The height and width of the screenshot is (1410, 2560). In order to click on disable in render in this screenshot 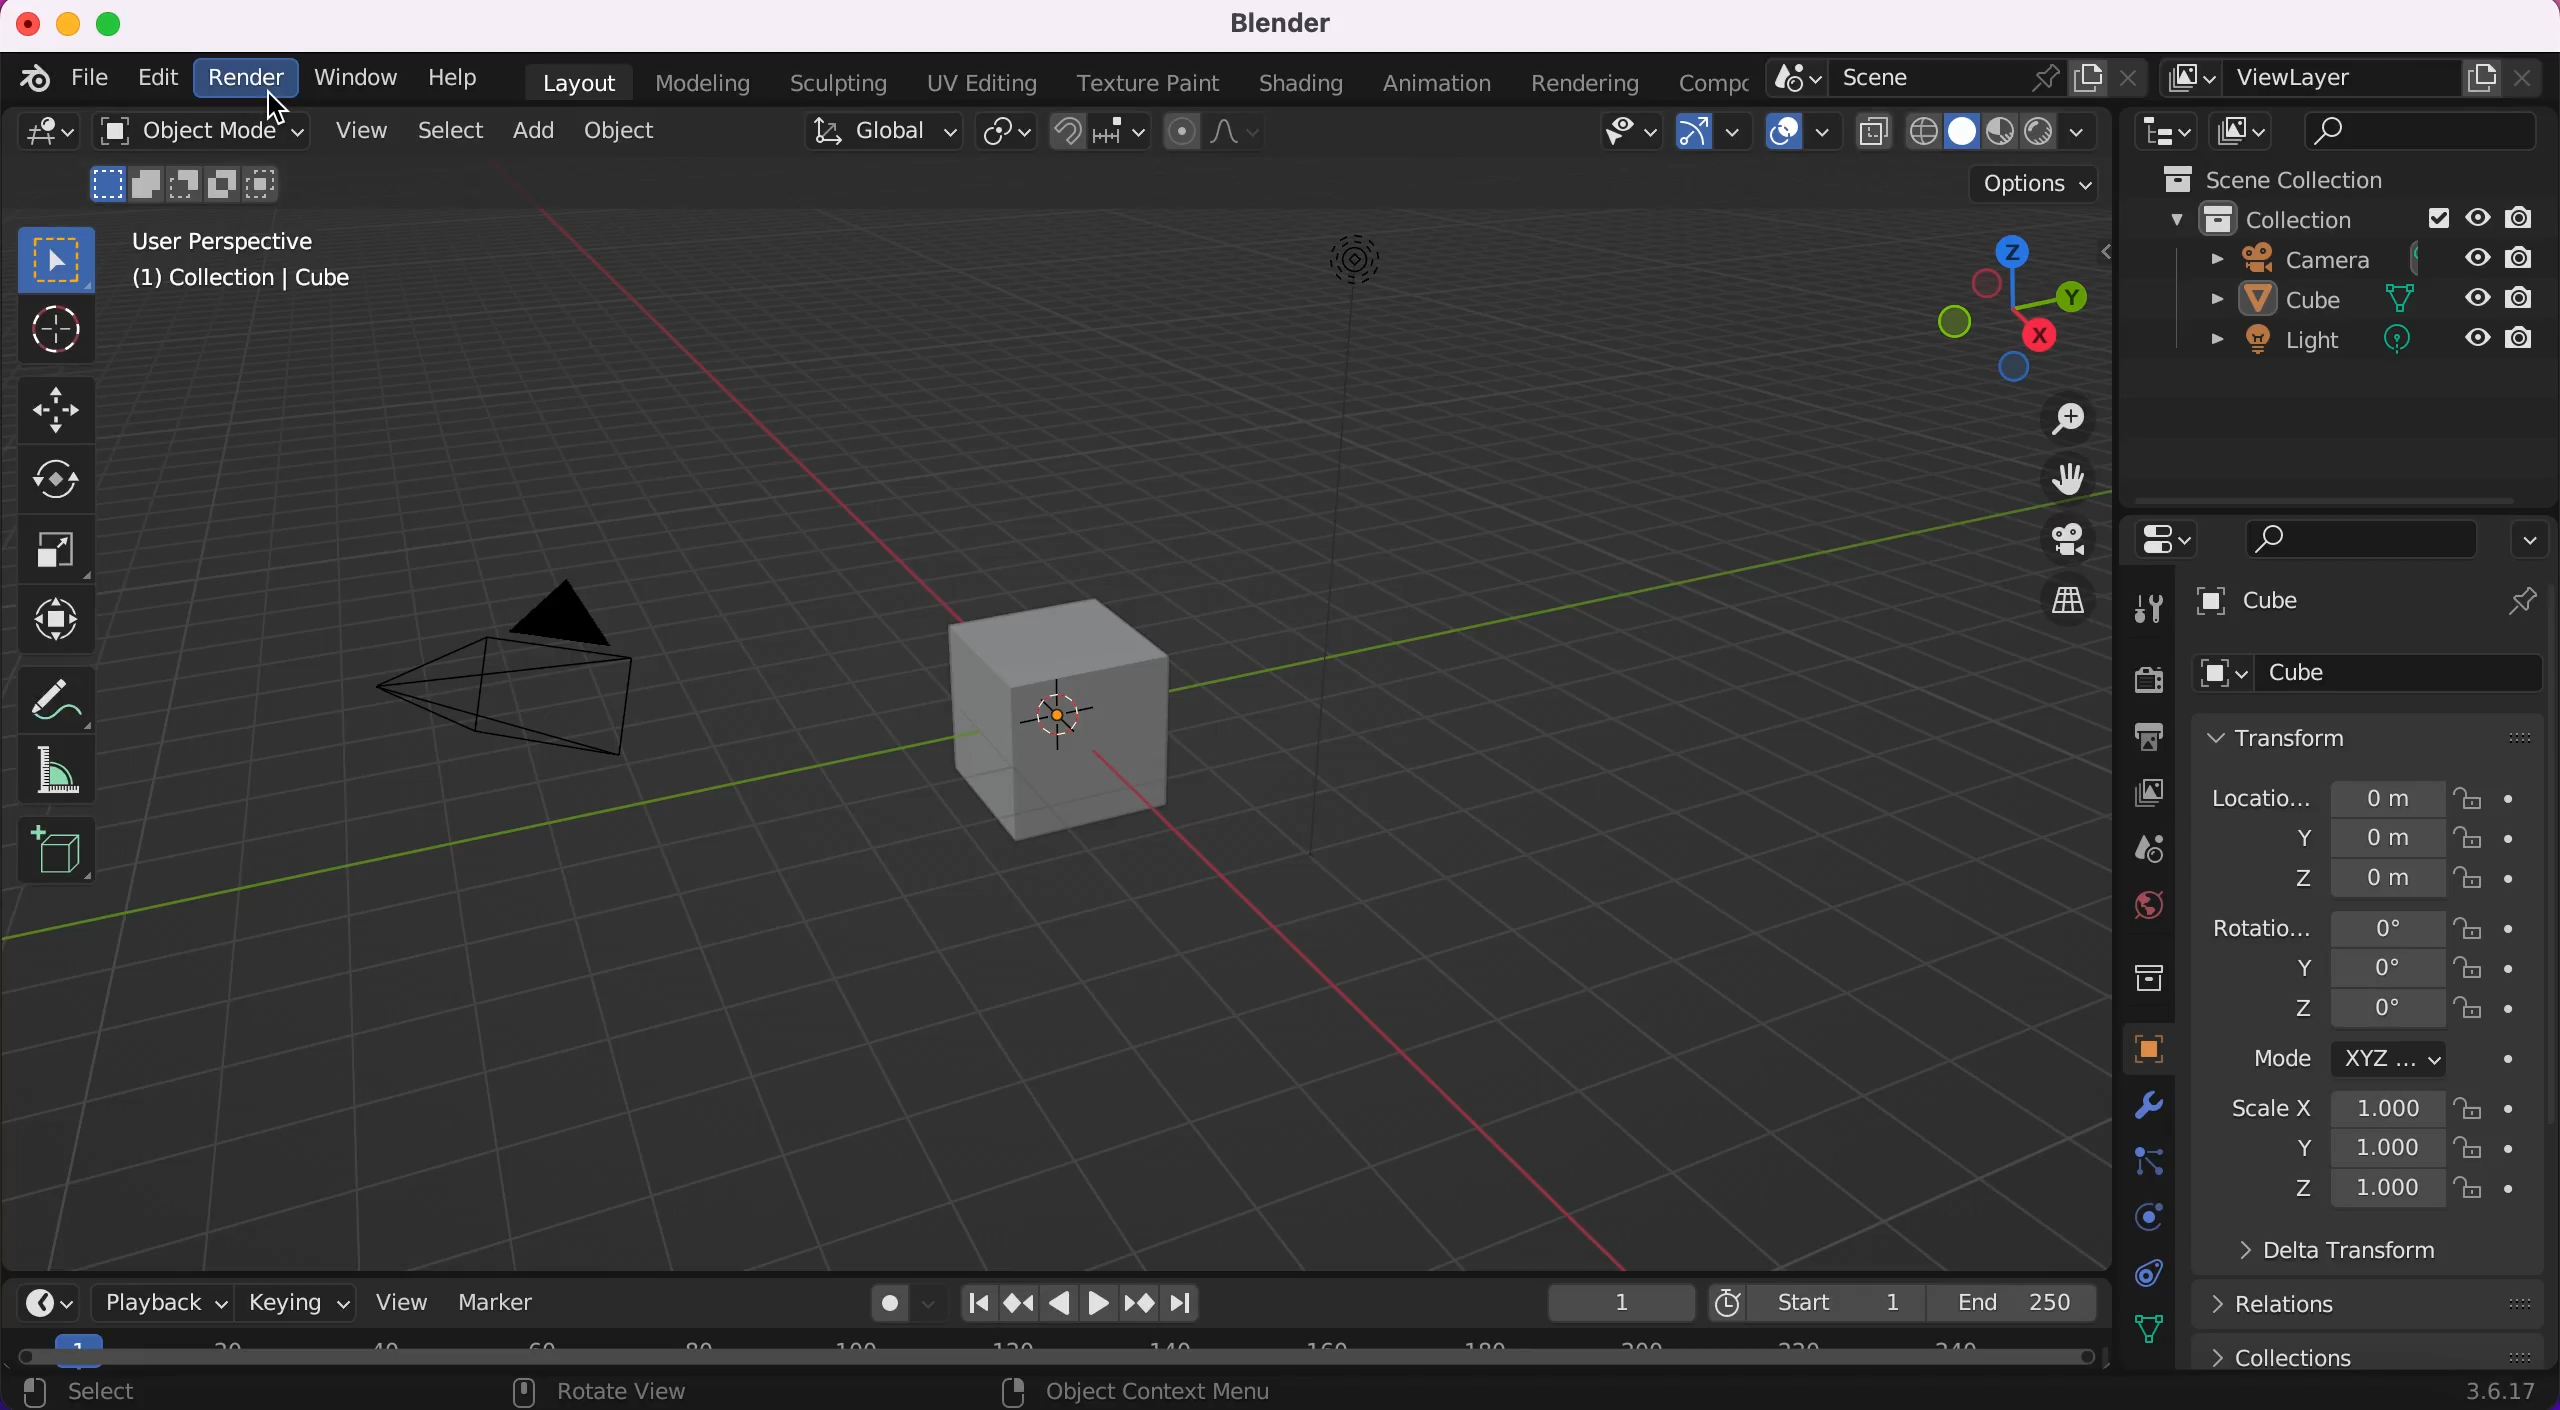, I will do `click(2530, 256)`.